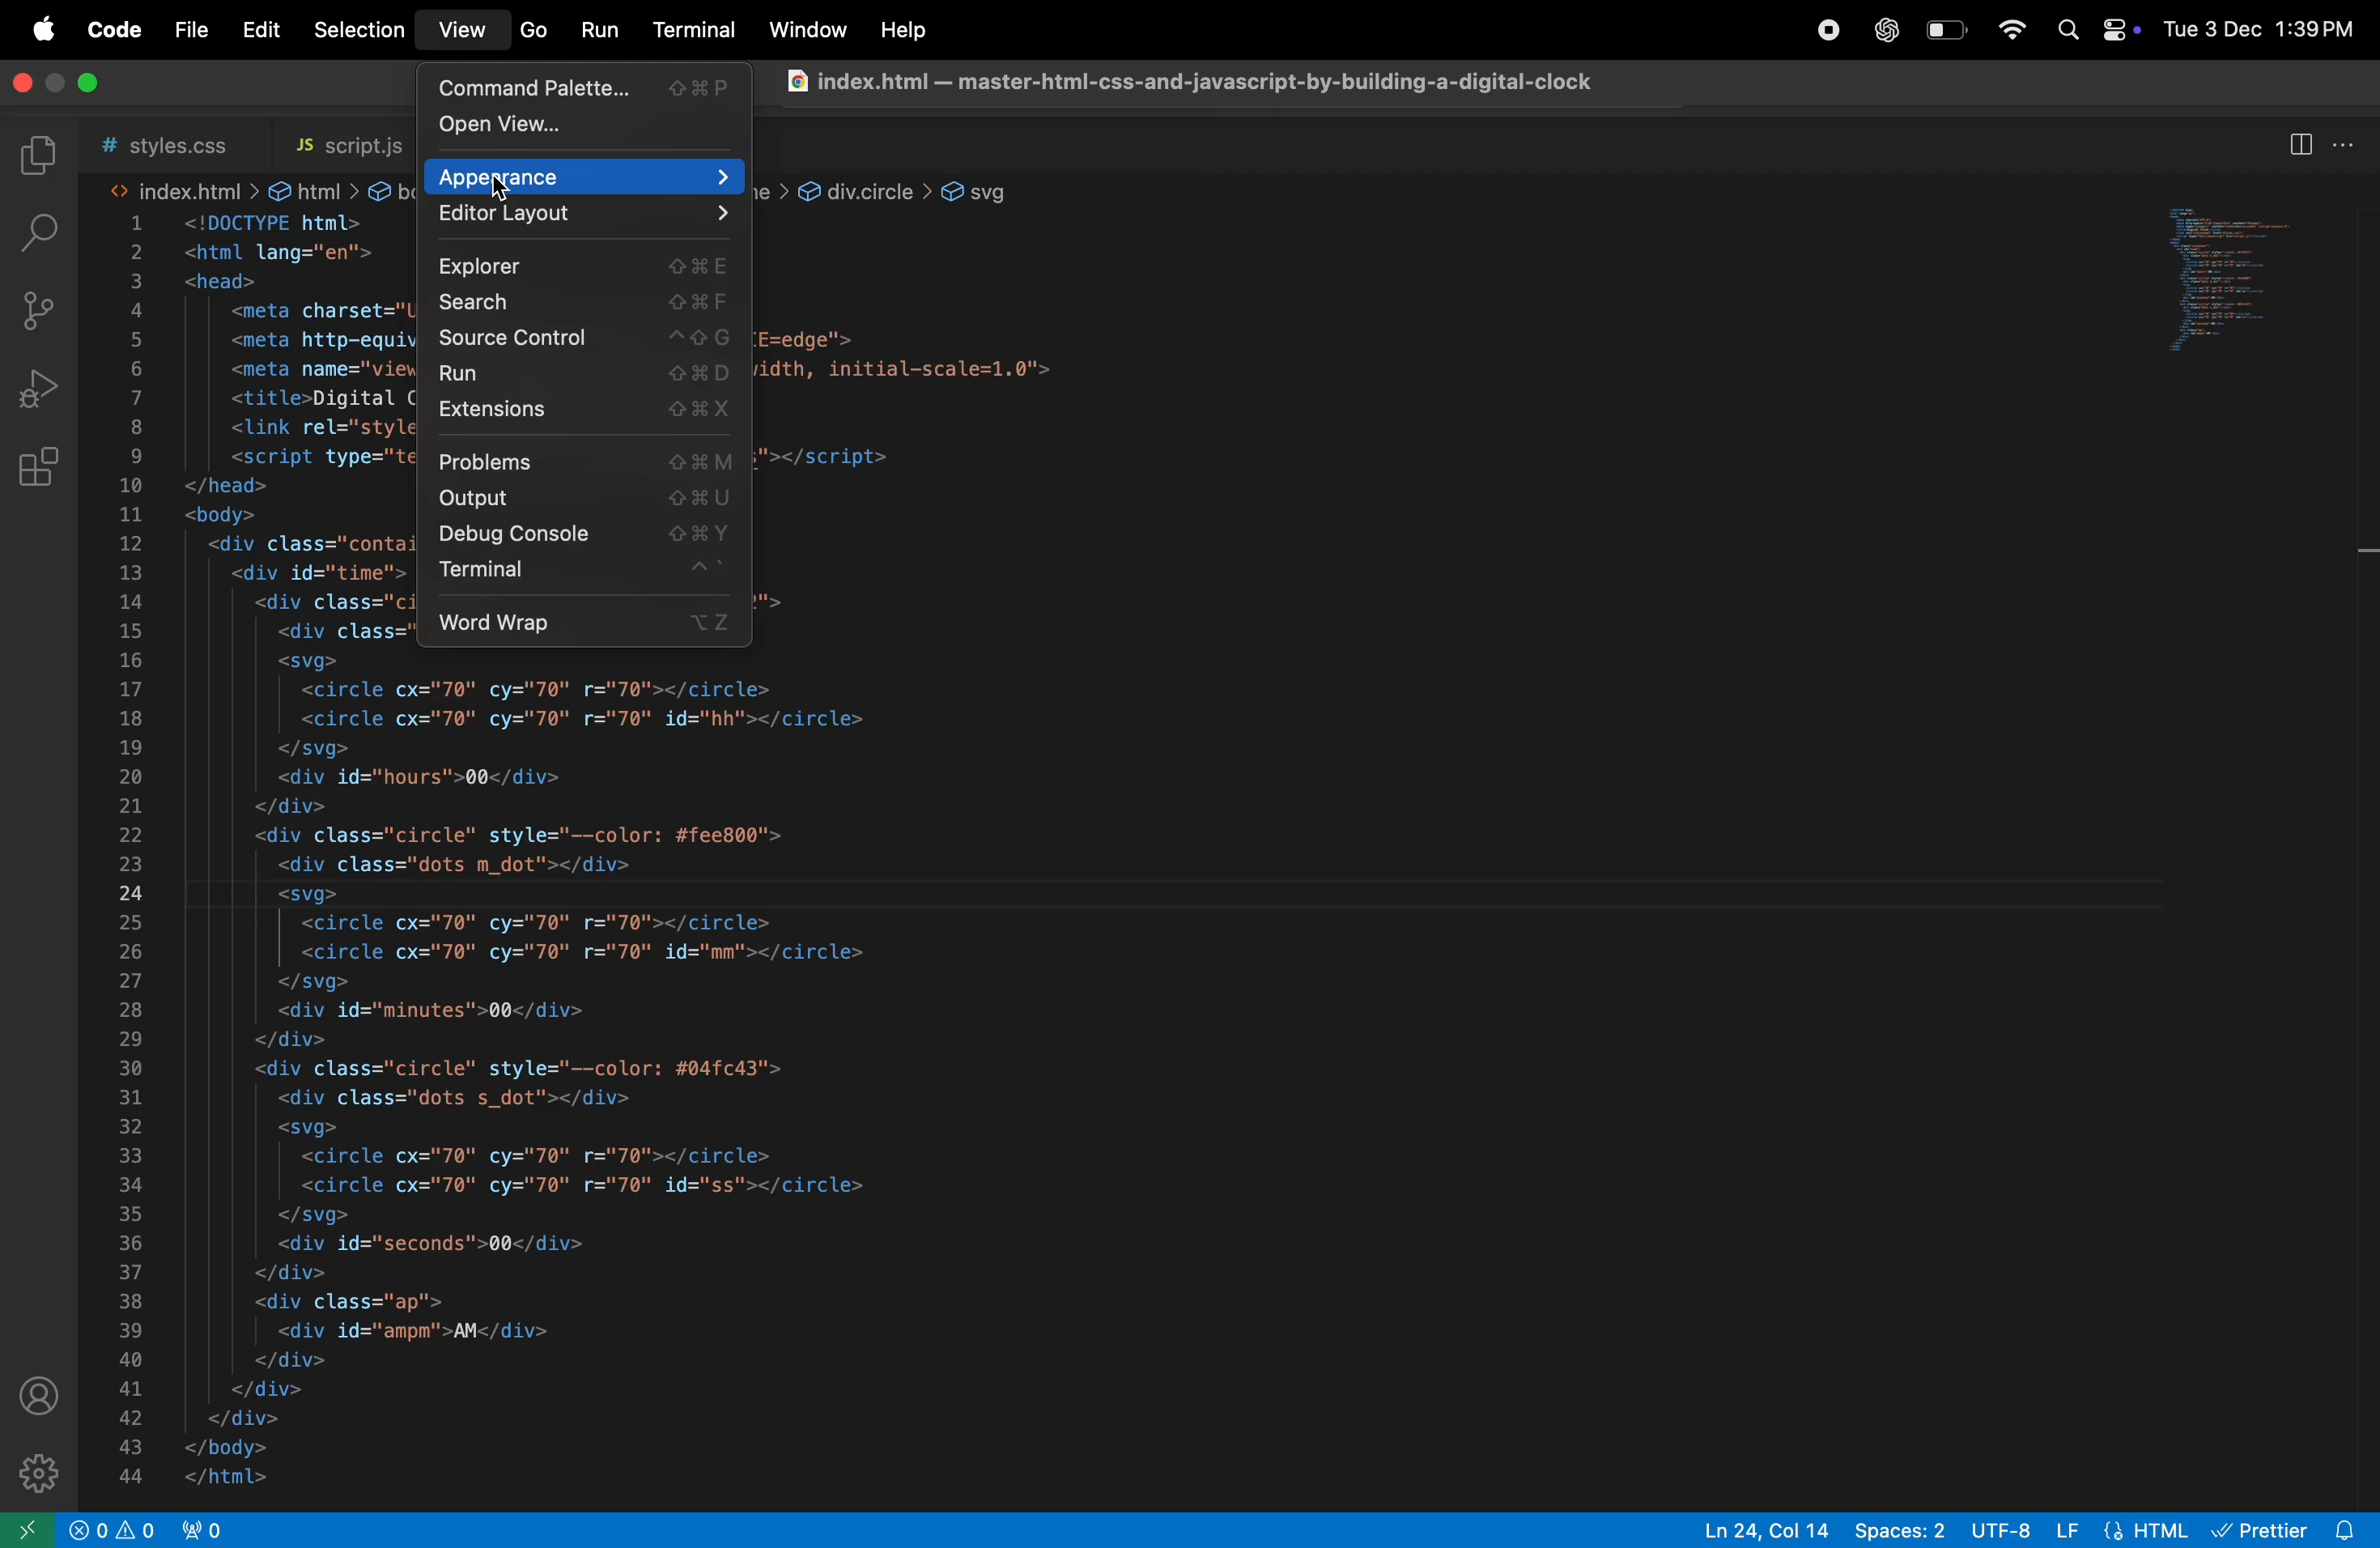 Image resolution: width=2380 pixels, height=1548 pixels. Describe the element at coordinates (39, 1394) in the screenshot. I see `profile` at that location.